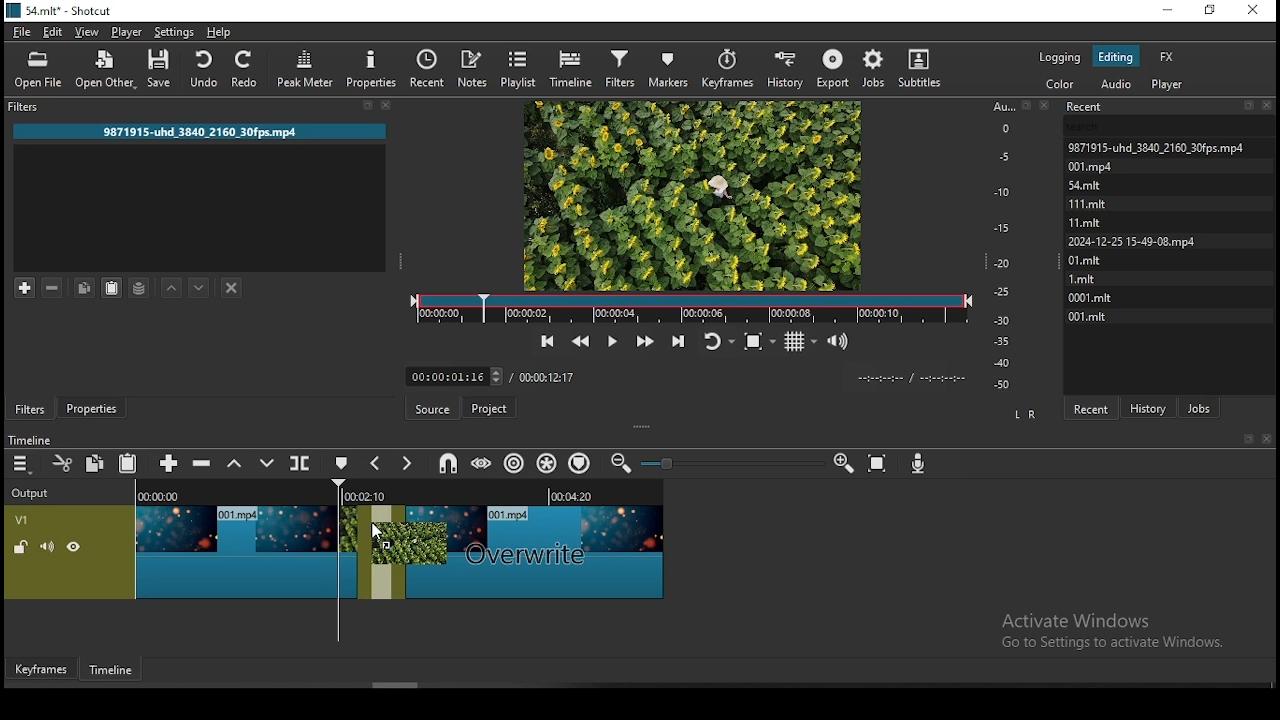 This screenshot has width=1280, height=720. What do you see at coordinates (39, 70) in the screenshot?
I see `open file` at bounding box center [39, 70].